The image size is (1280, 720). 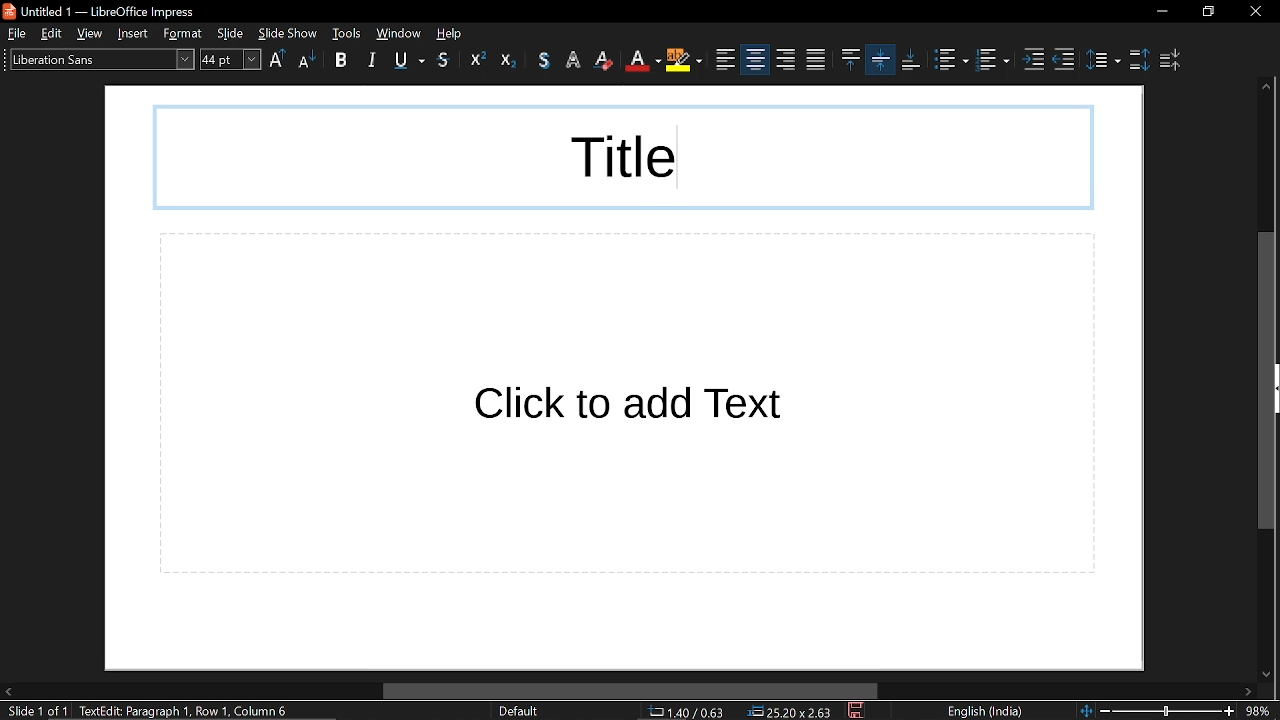 What do you see at coordinates (630, 692) in the screenshot?
I see `horizontal scrollbar` at bounding box center [630, 692].